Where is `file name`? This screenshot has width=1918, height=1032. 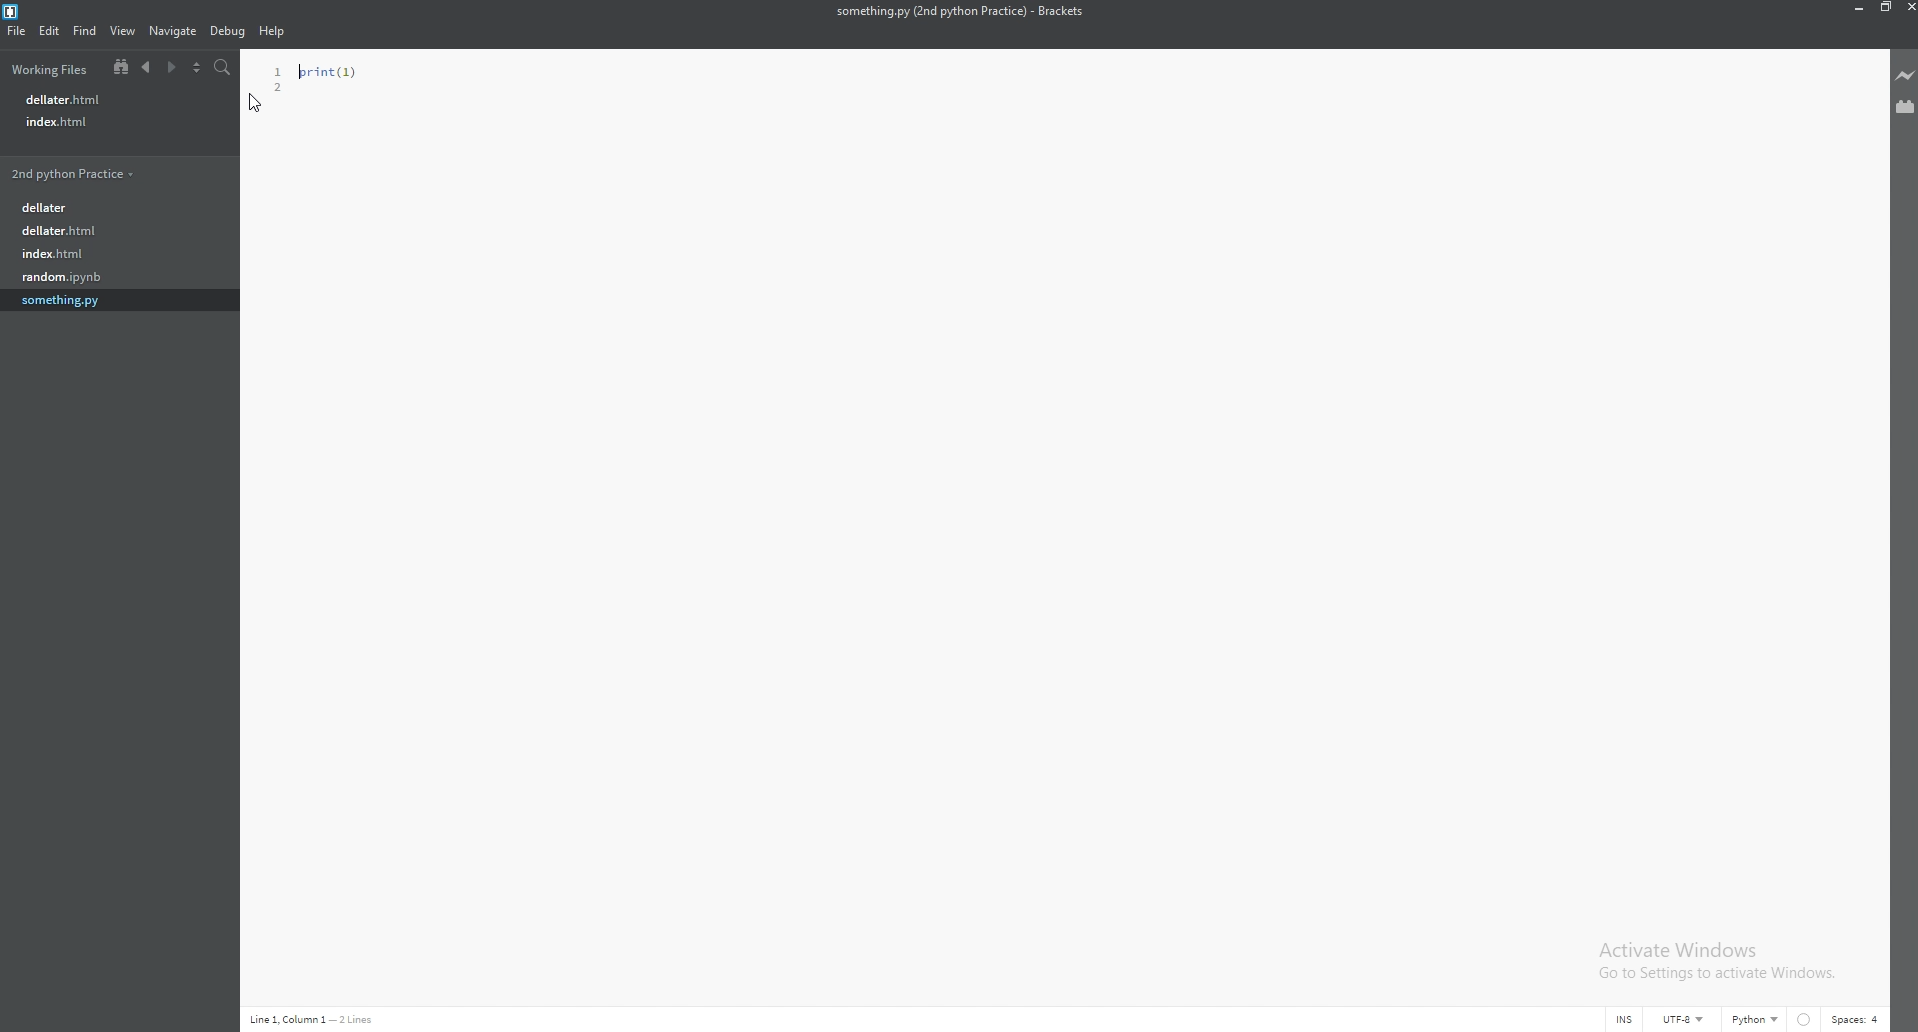 file name is located at coordinates (87, 99).